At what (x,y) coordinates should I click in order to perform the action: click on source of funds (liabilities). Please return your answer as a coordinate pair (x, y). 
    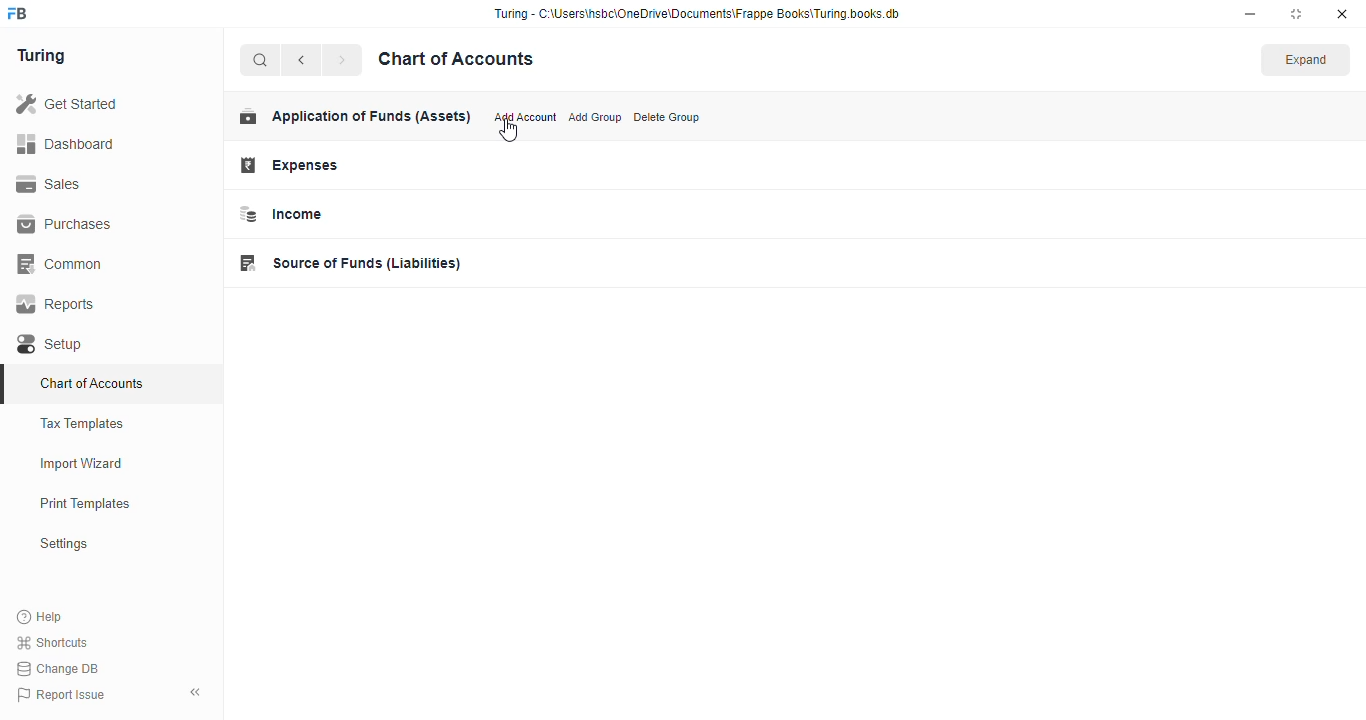
    Looking at the image, I should click on (351, 263).